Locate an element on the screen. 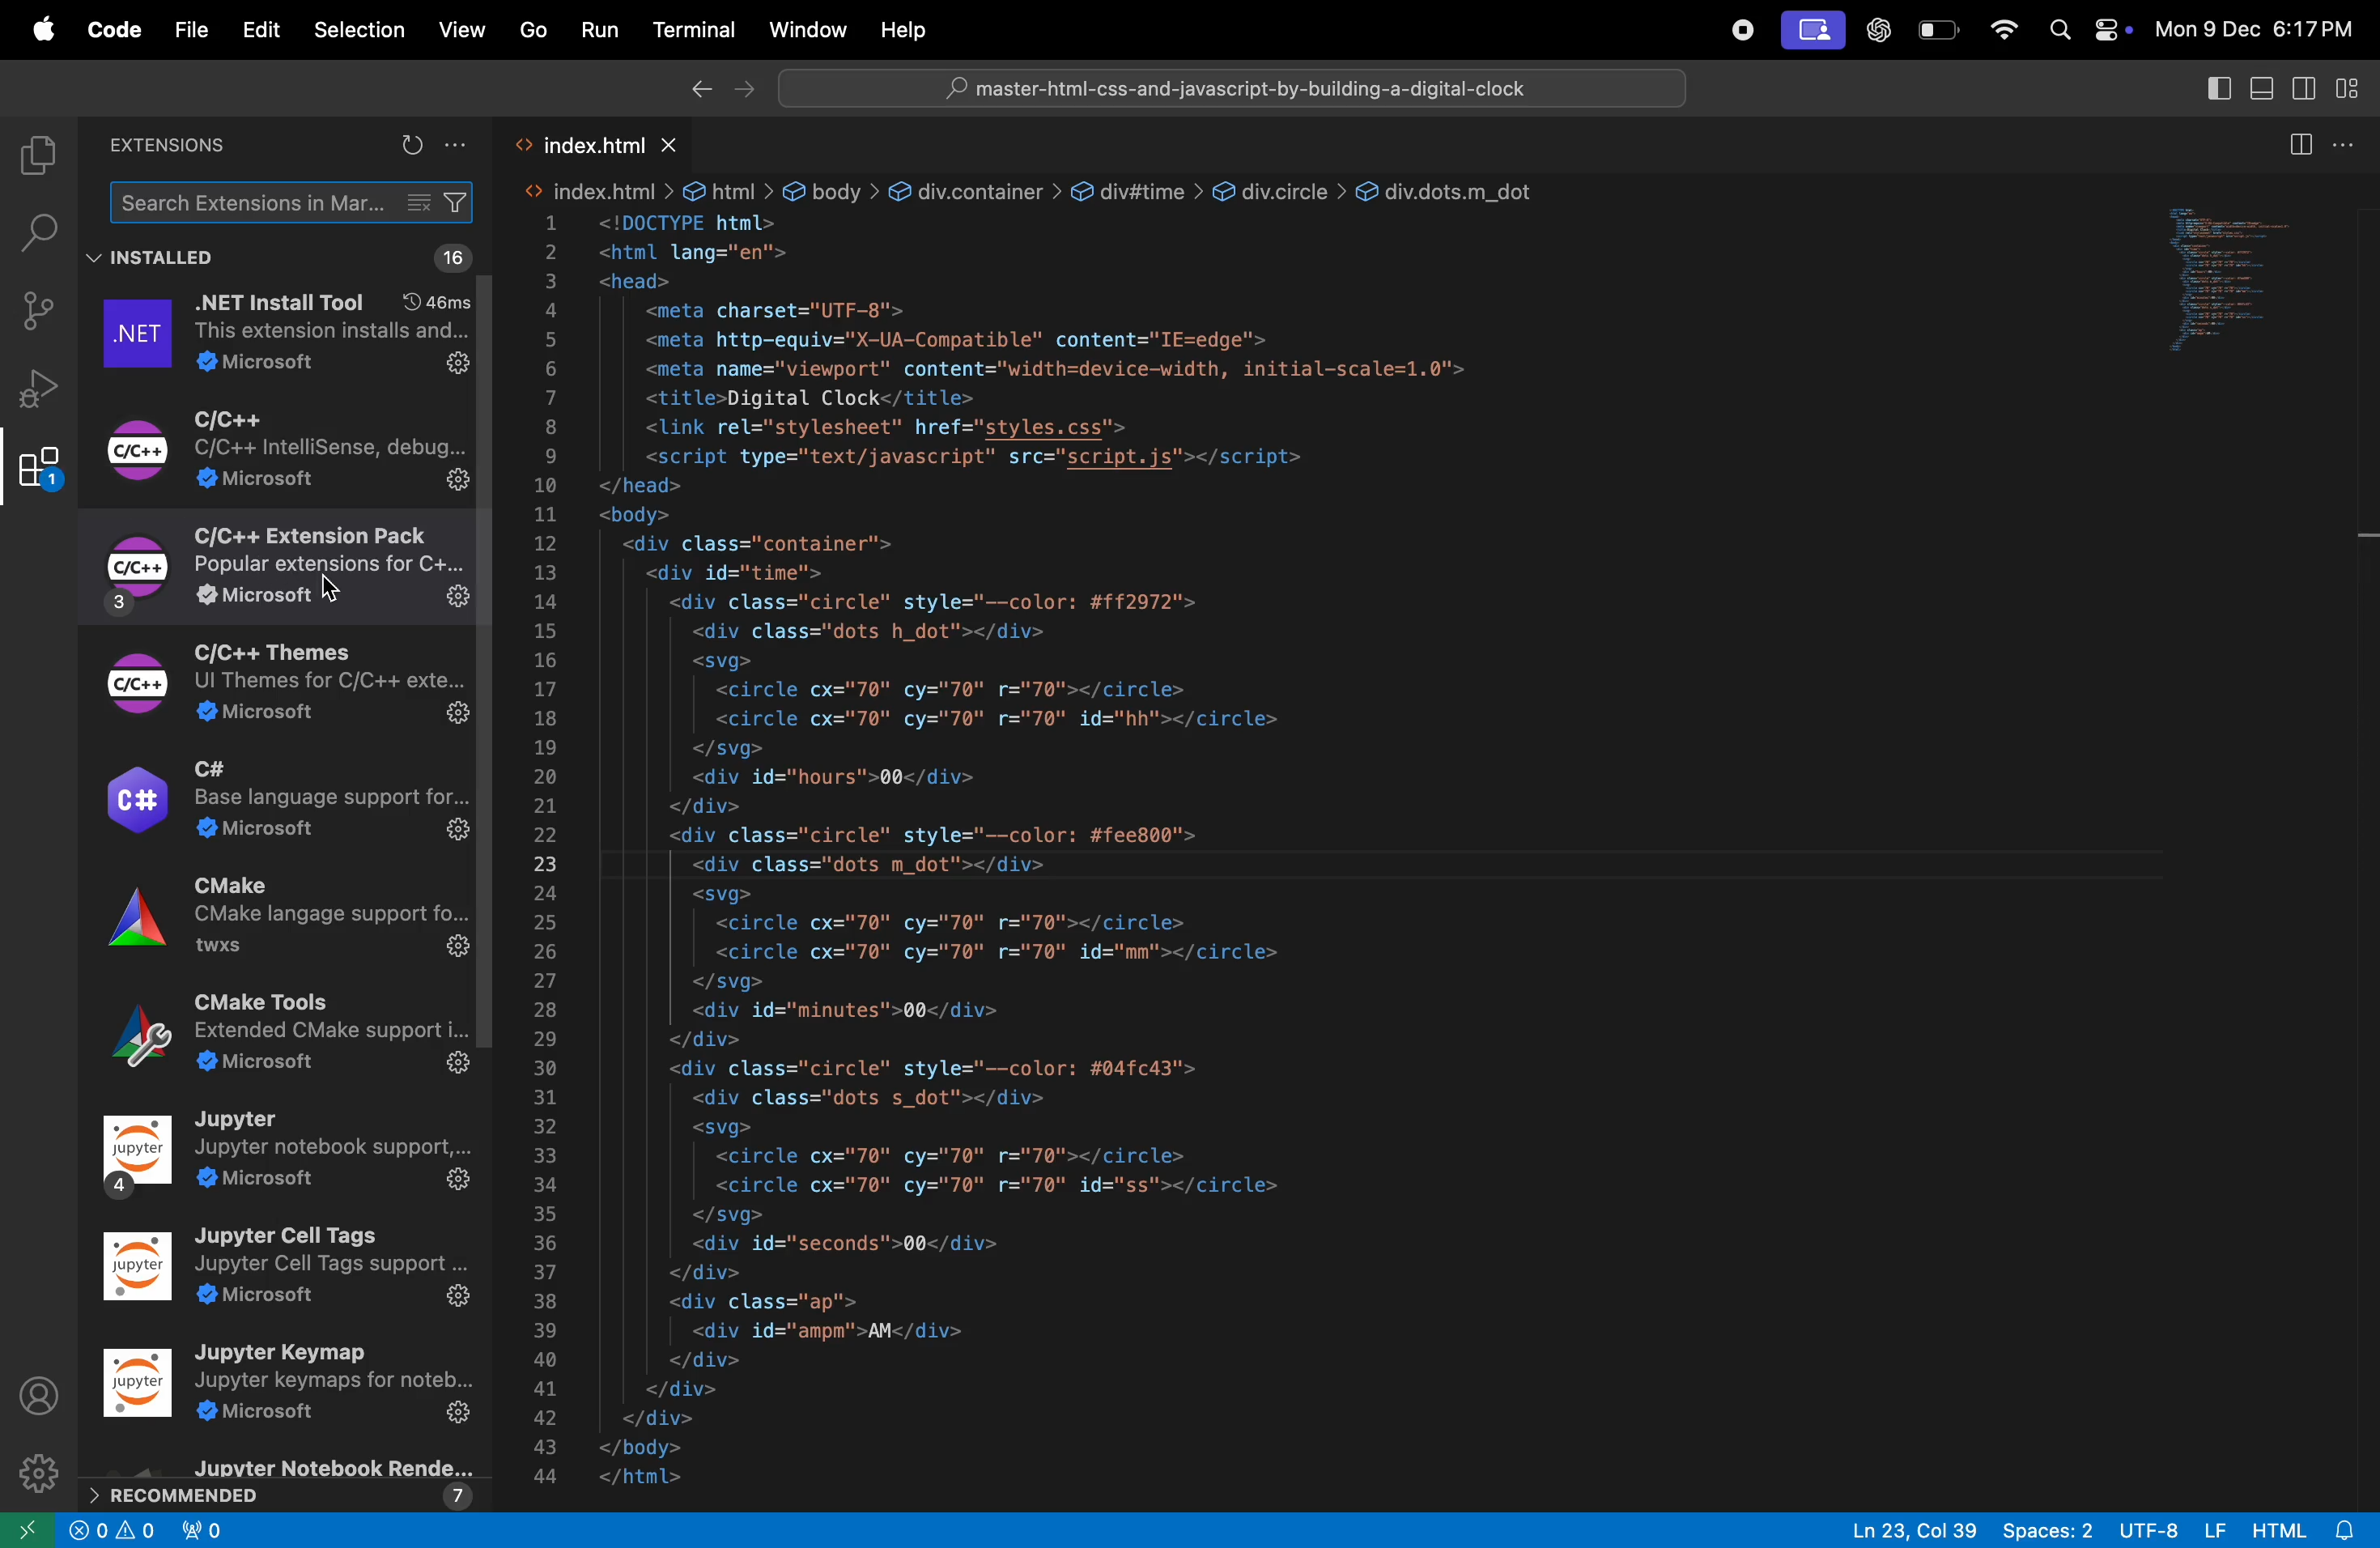  Go is located at coordinates (535, 29).